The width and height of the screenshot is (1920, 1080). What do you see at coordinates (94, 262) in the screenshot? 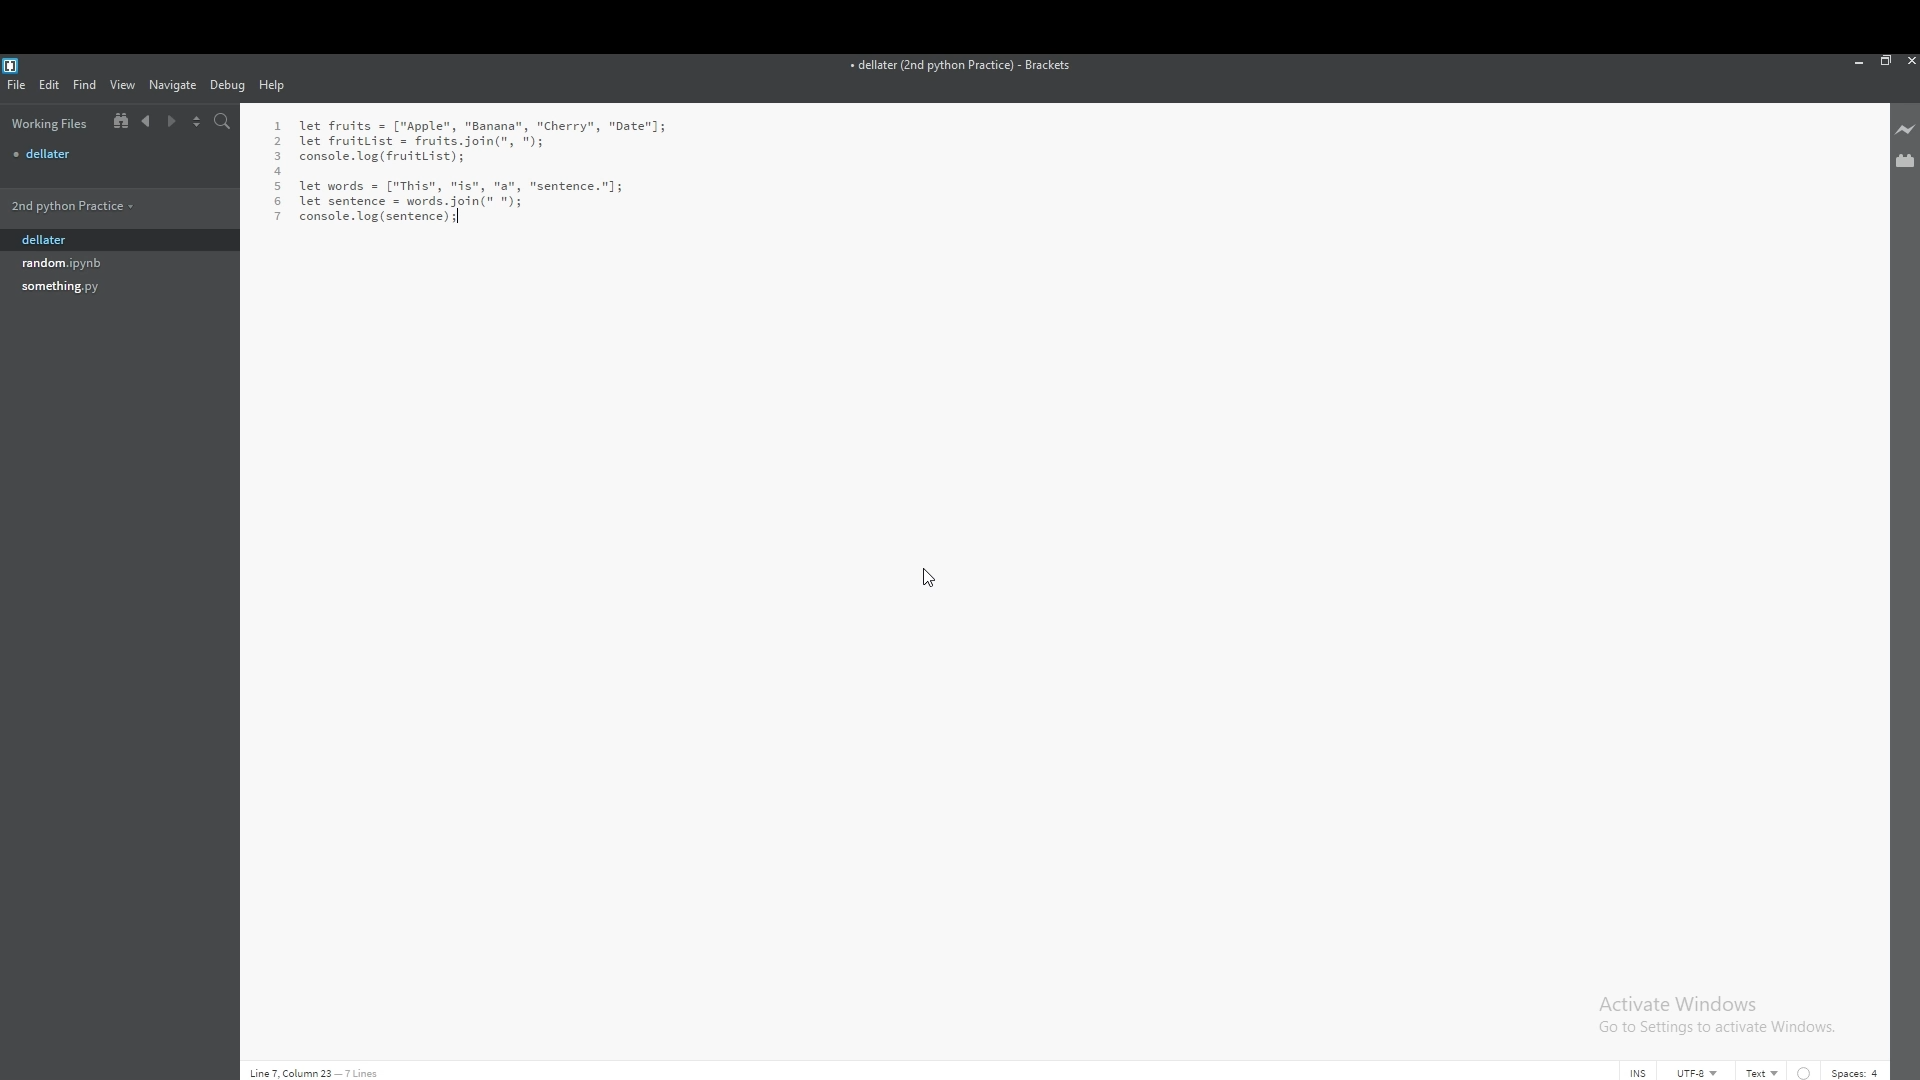
I see `file` at bounding box center [94, 262].